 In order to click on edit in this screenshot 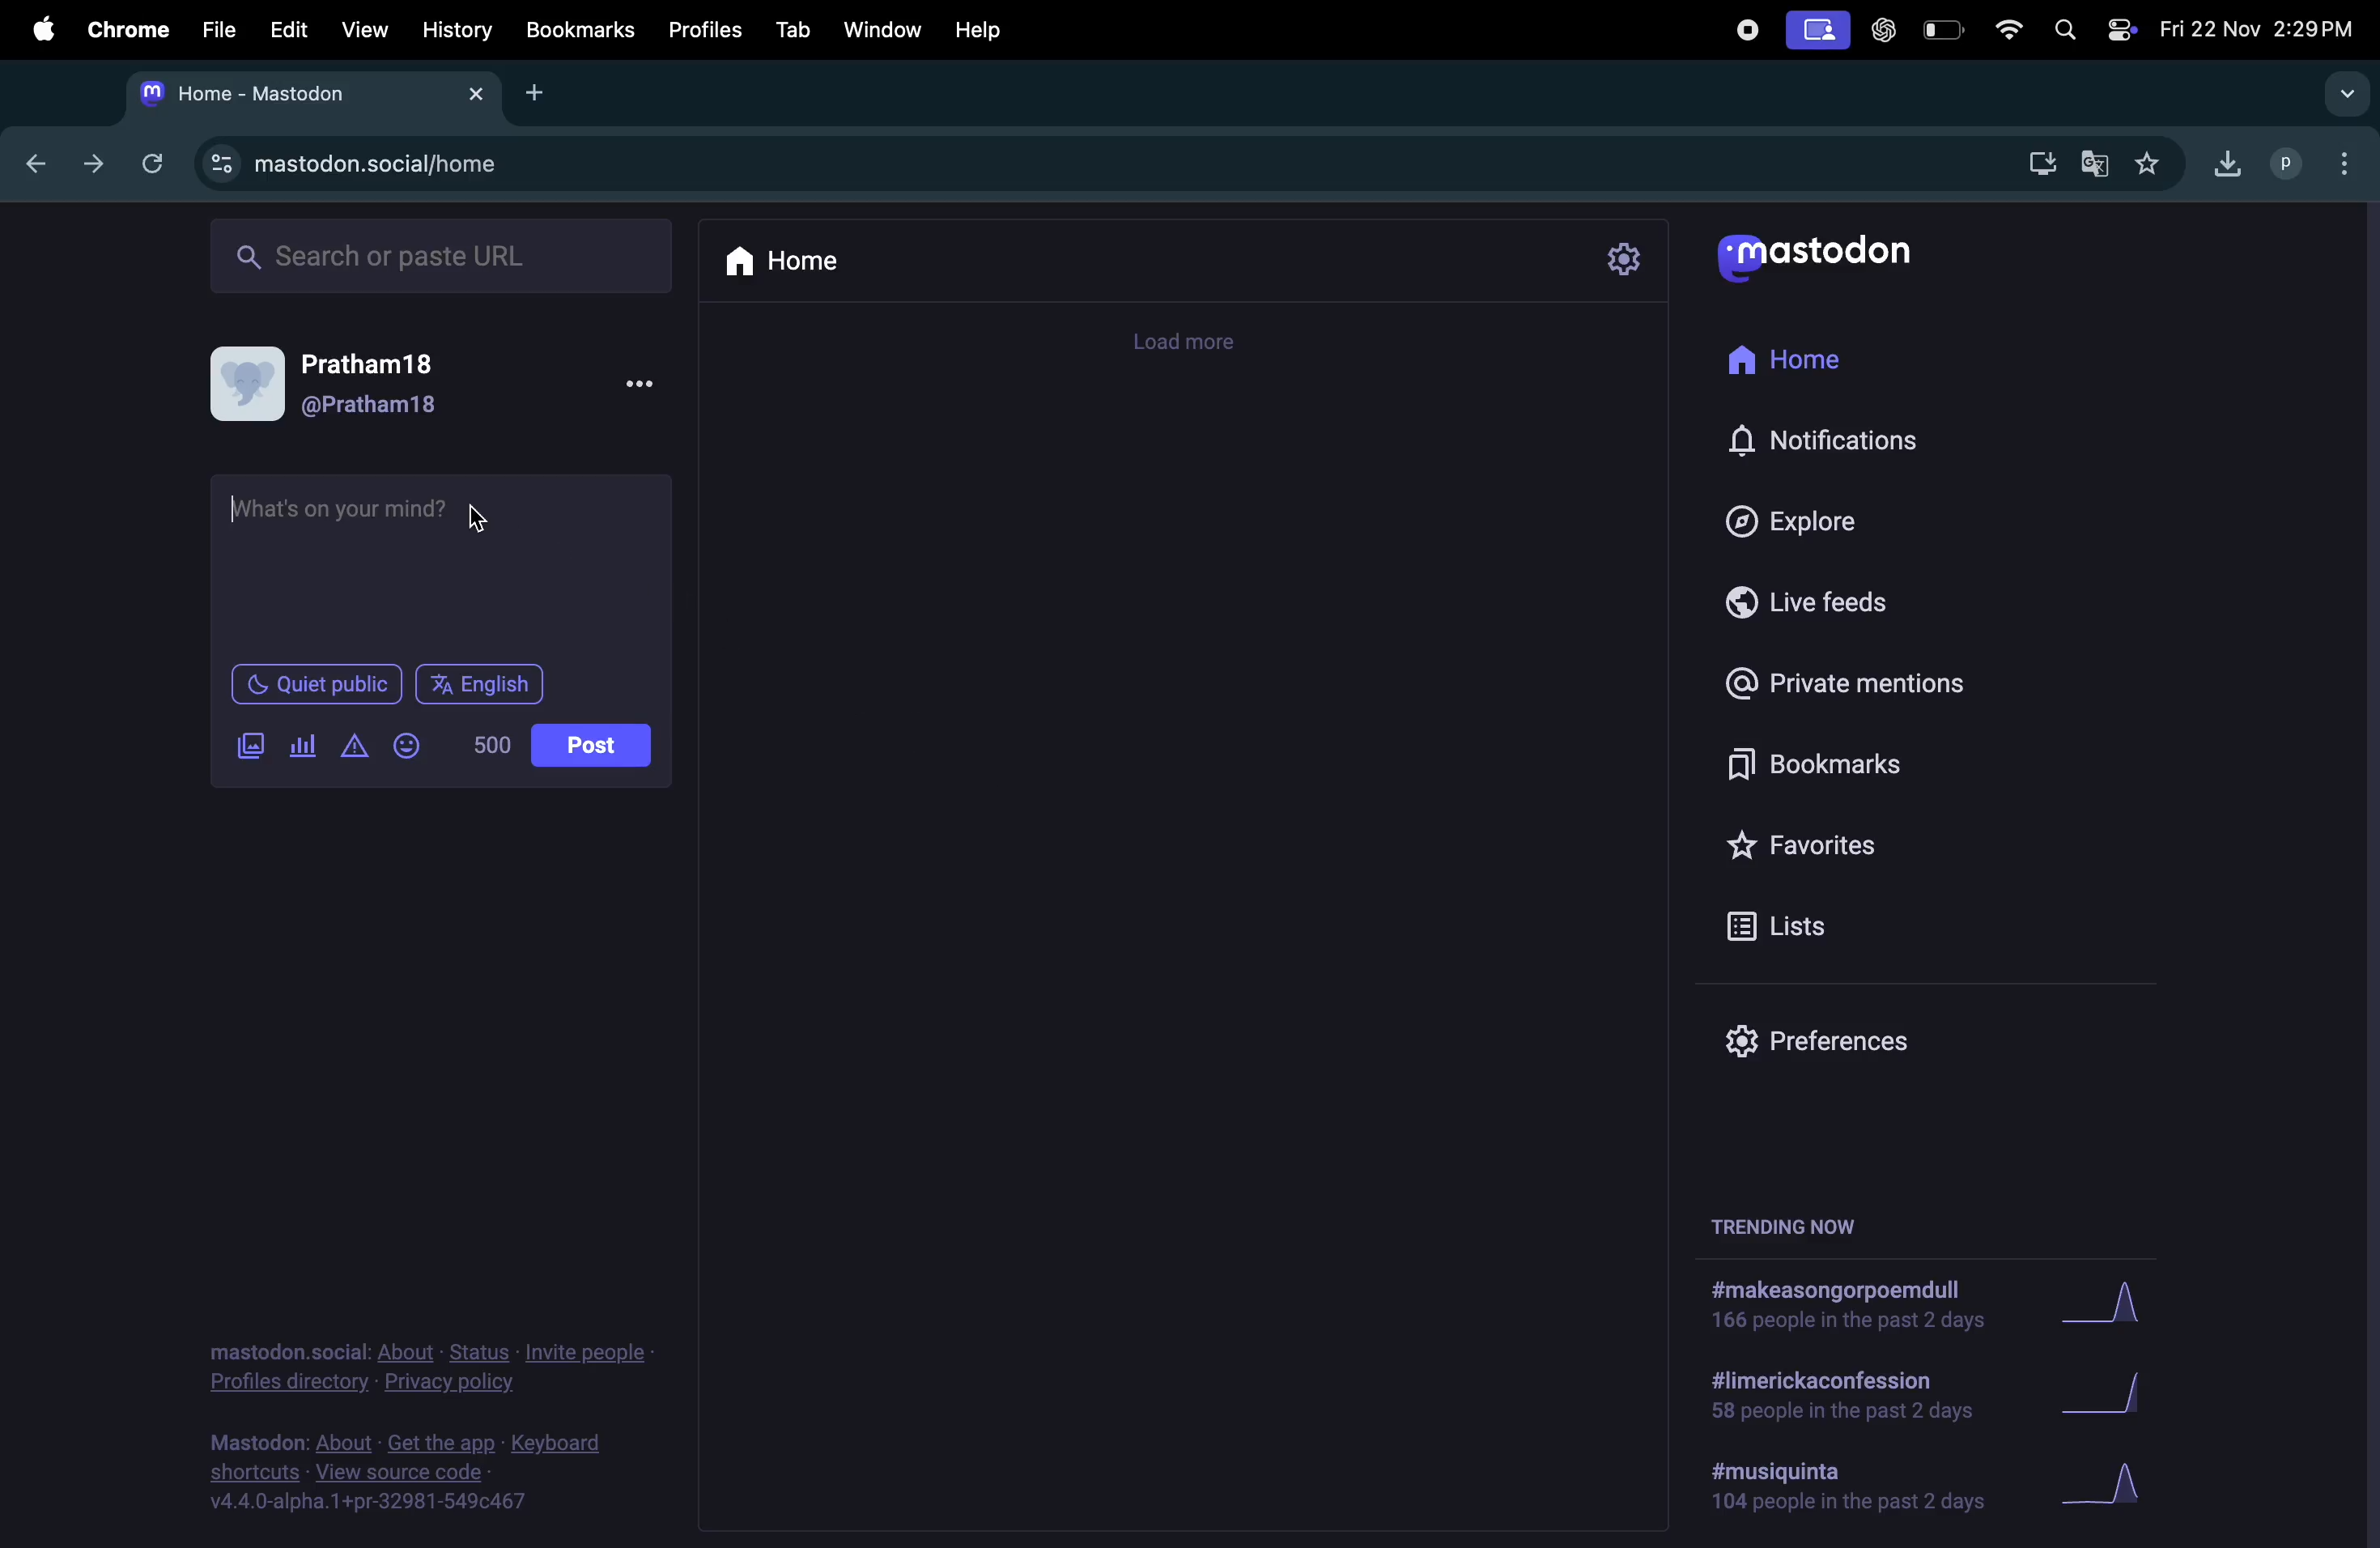, I will do `click(288, 29)`.